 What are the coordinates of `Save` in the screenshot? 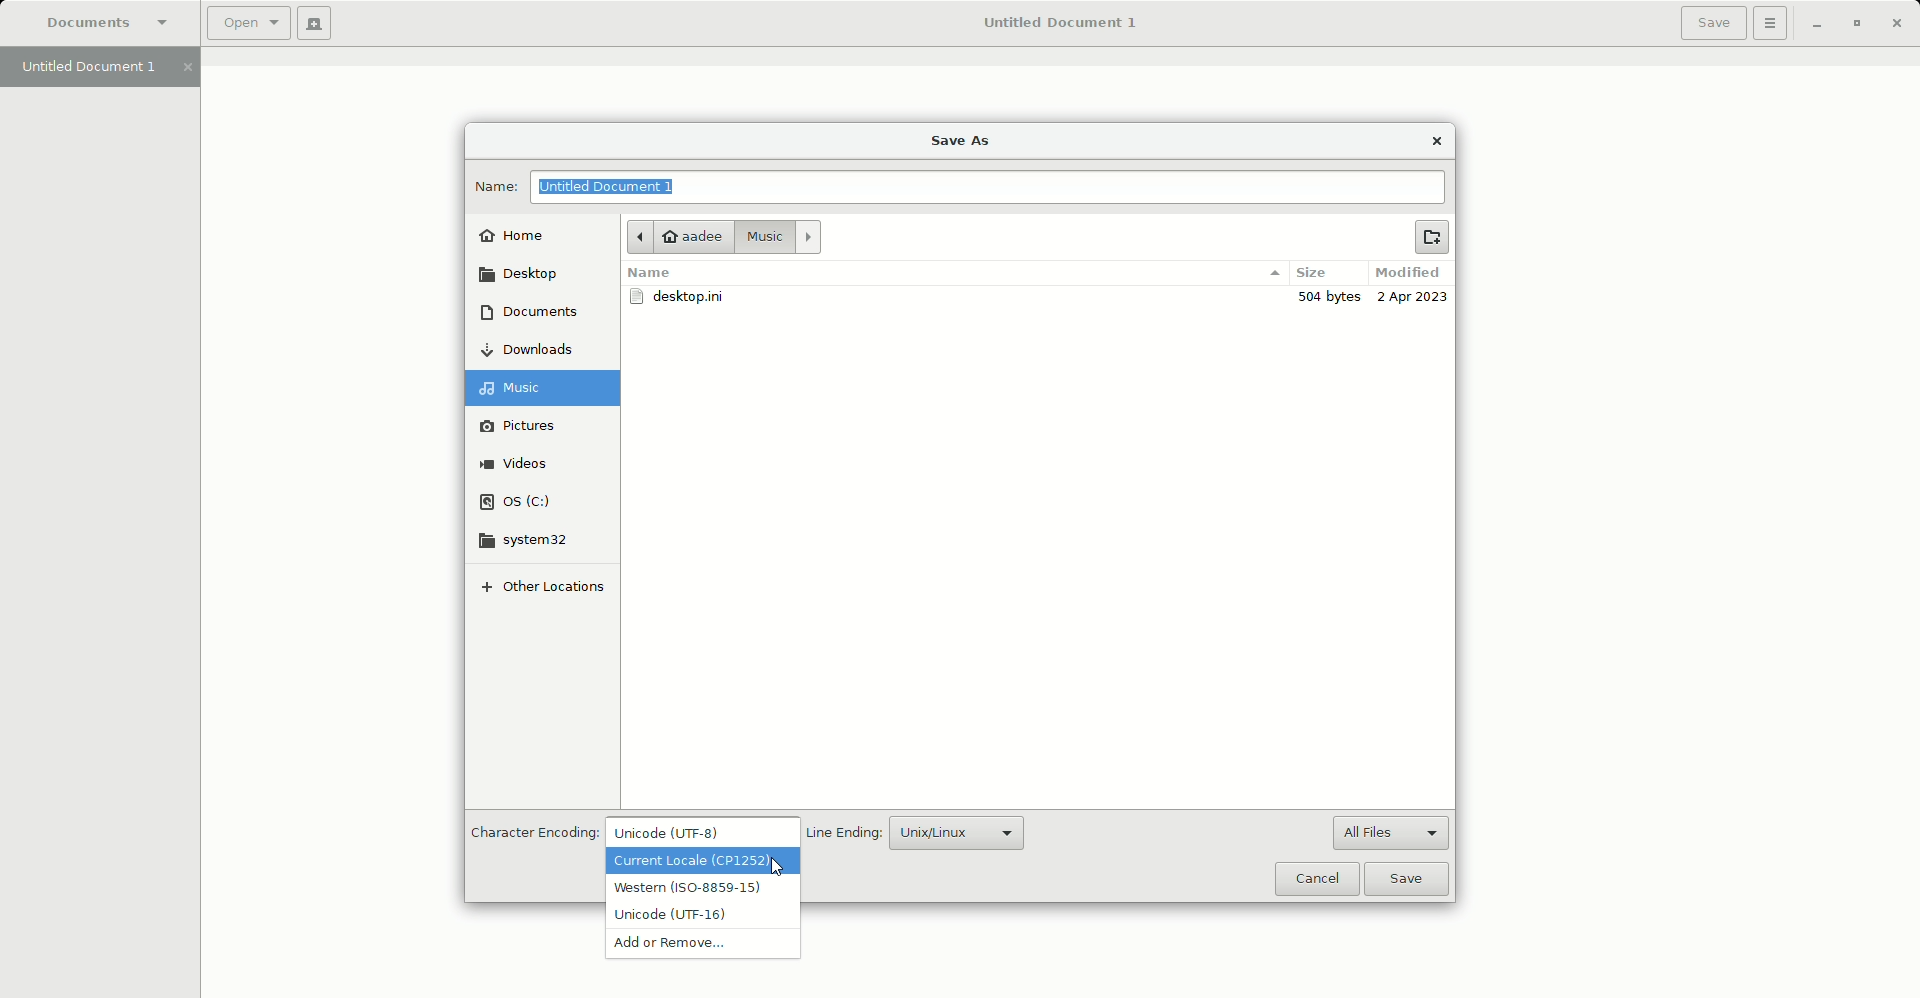 It's located at (1710, 24).